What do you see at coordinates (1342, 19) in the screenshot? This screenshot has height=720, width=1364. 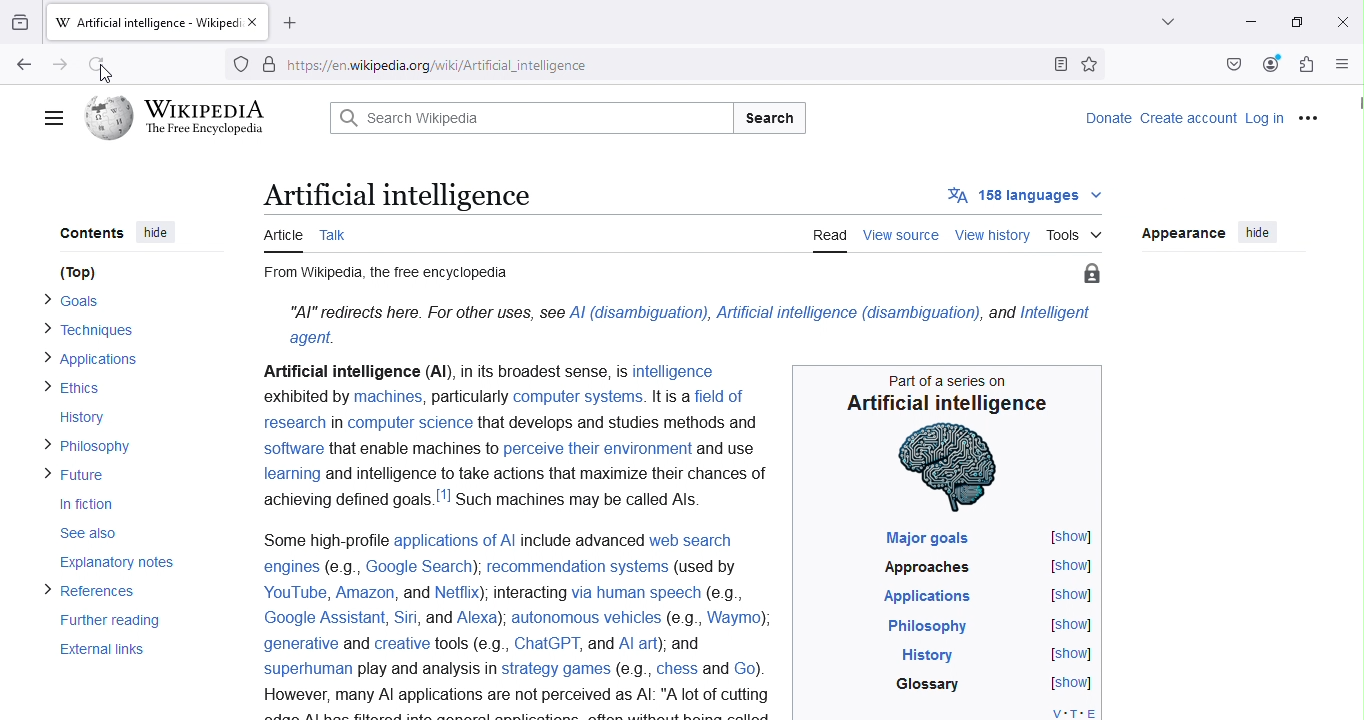 I see `Close` at bounding box center [1342, 19].